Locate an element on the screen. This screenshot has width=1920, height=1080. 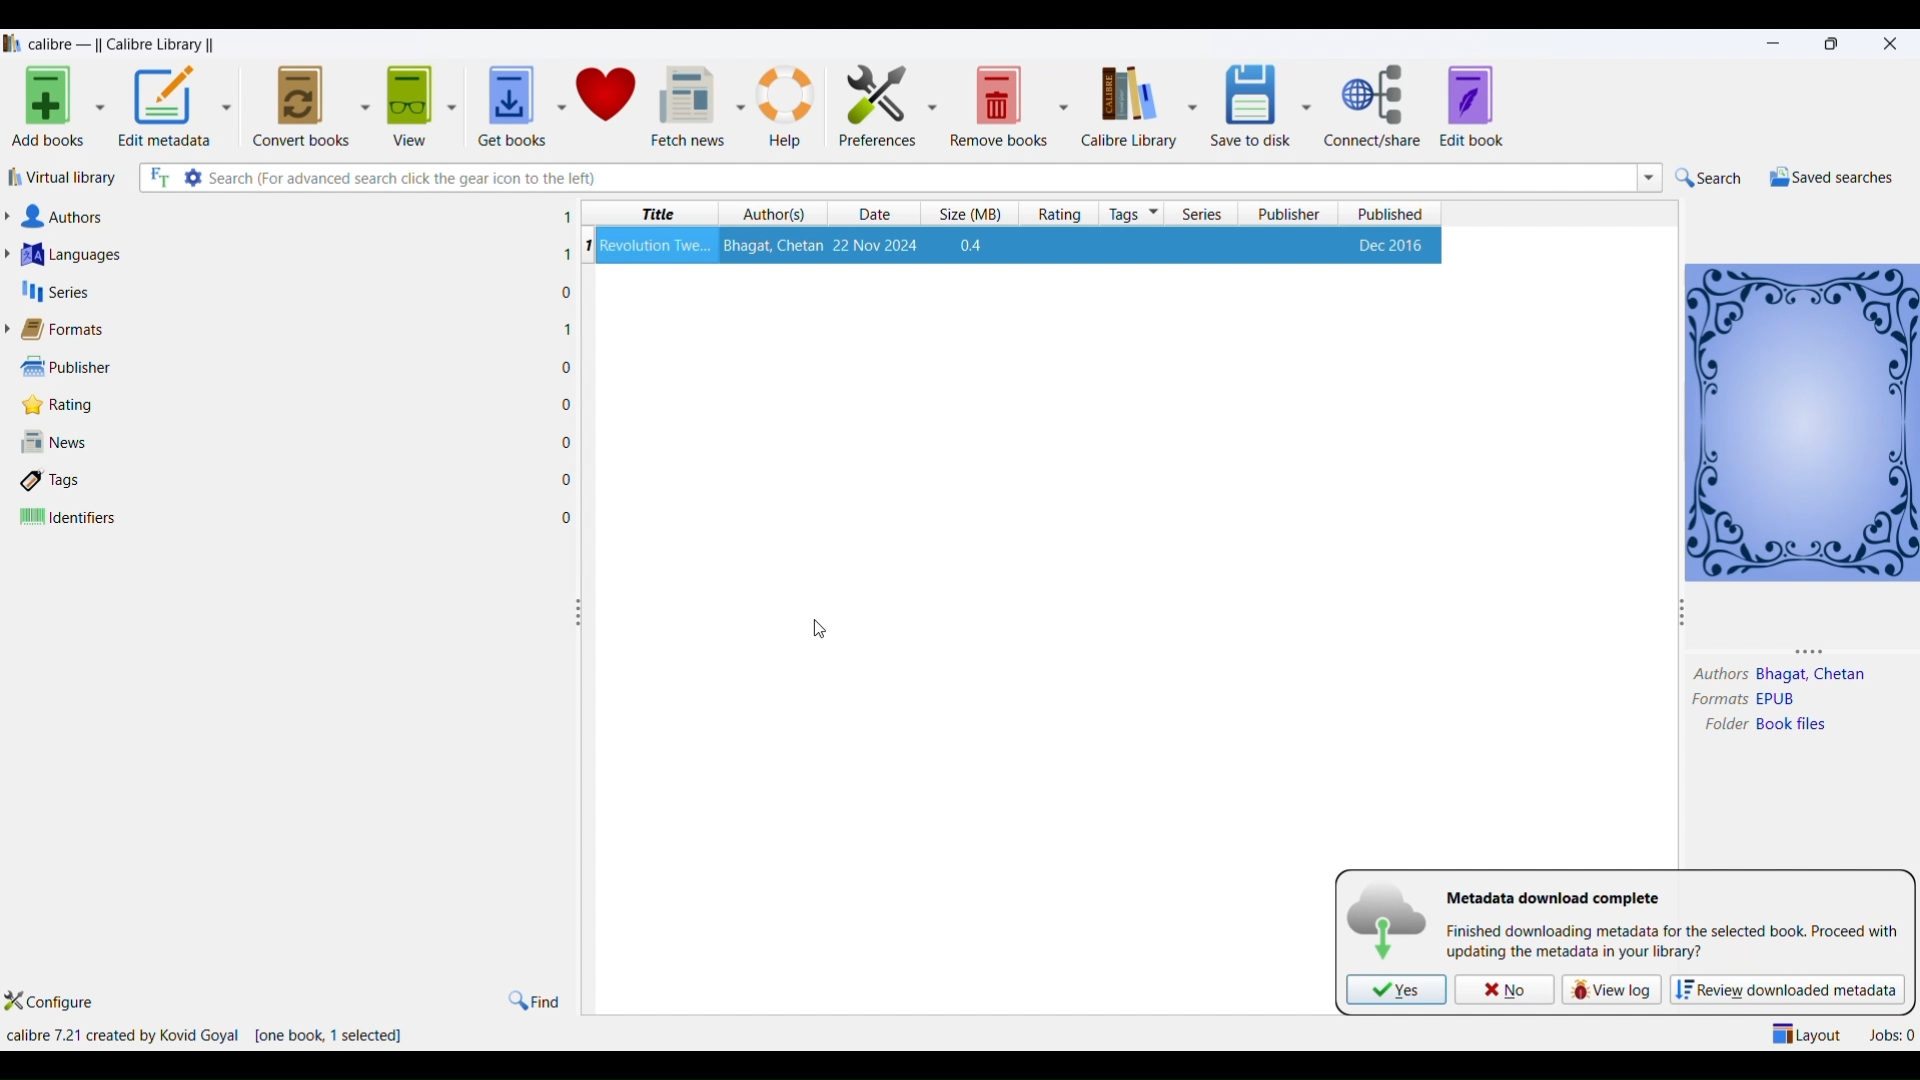
configure is located at coordinates (61, 1003).